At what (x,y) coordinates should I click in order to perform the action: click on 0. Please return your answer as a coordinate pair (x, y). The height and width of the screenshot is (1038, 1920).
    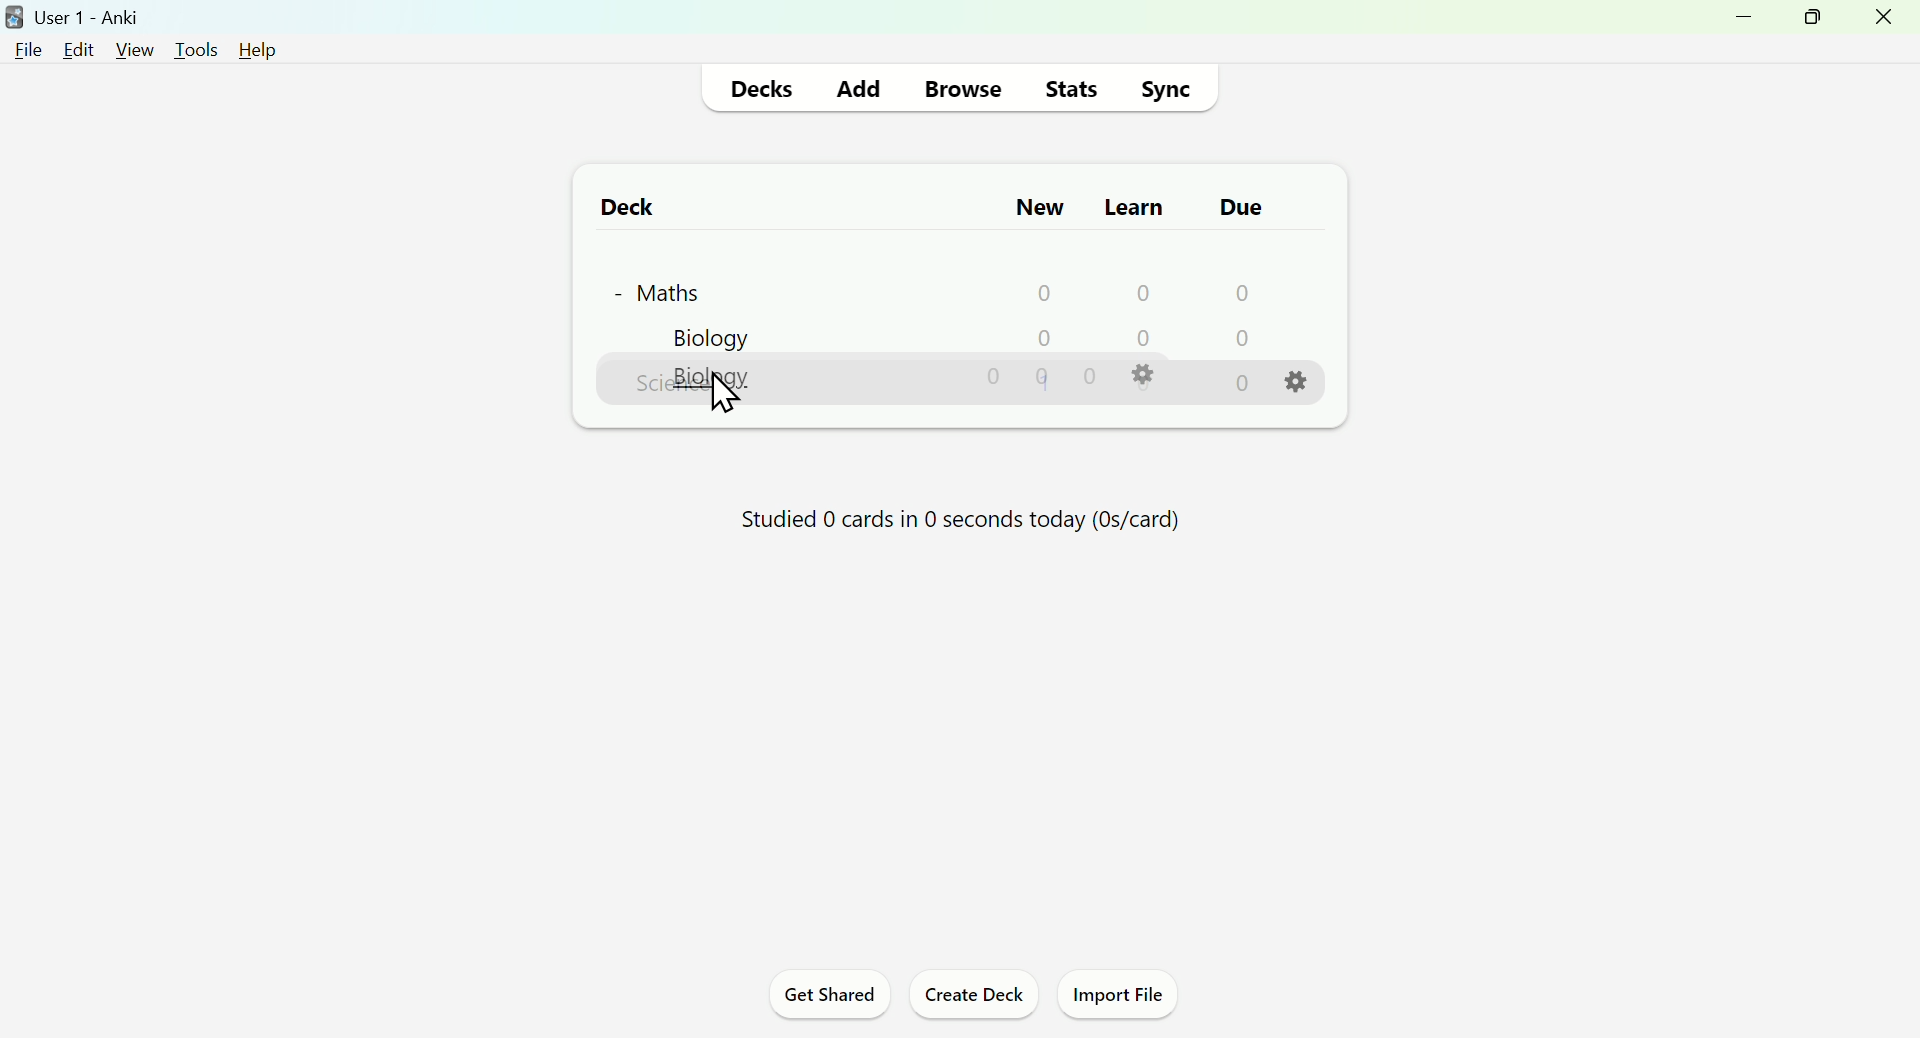
    Looking at the image, I should click on (1090, 380).